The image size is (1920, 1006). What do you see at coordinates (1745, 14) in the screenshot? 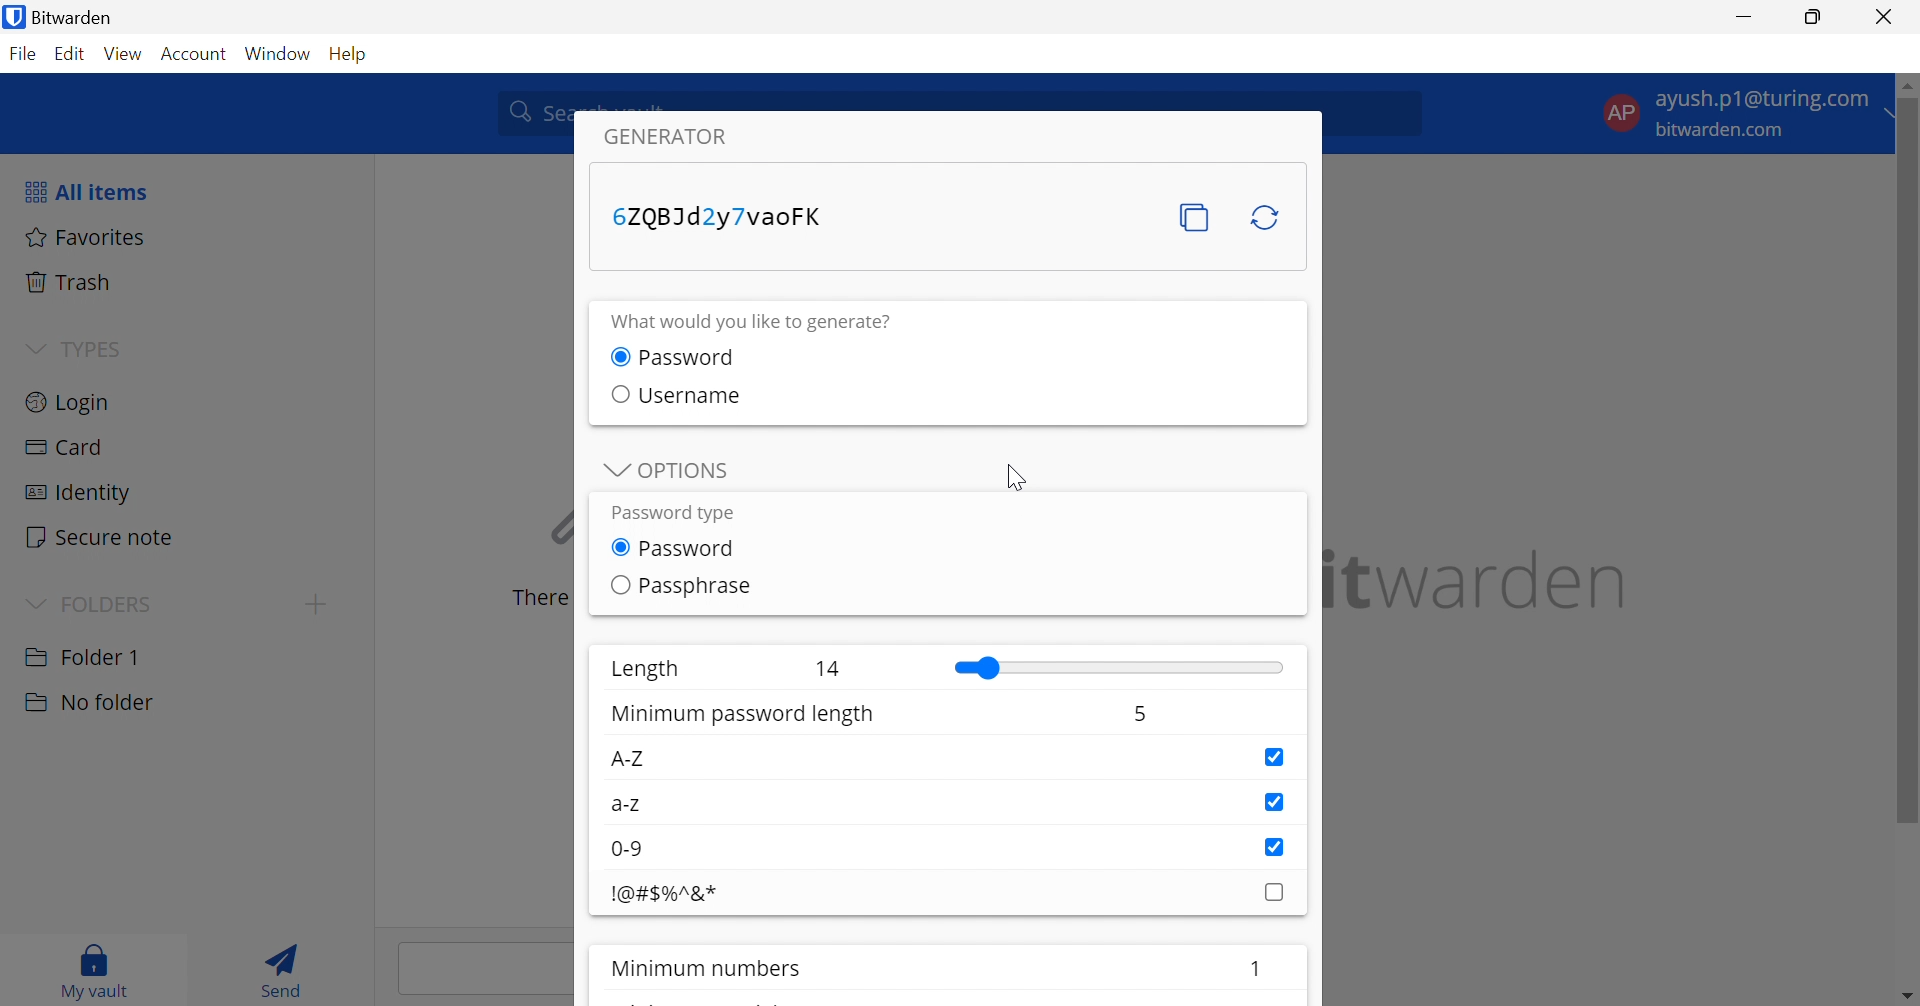
I see `Minimize` at bounding box center [1745, 14].